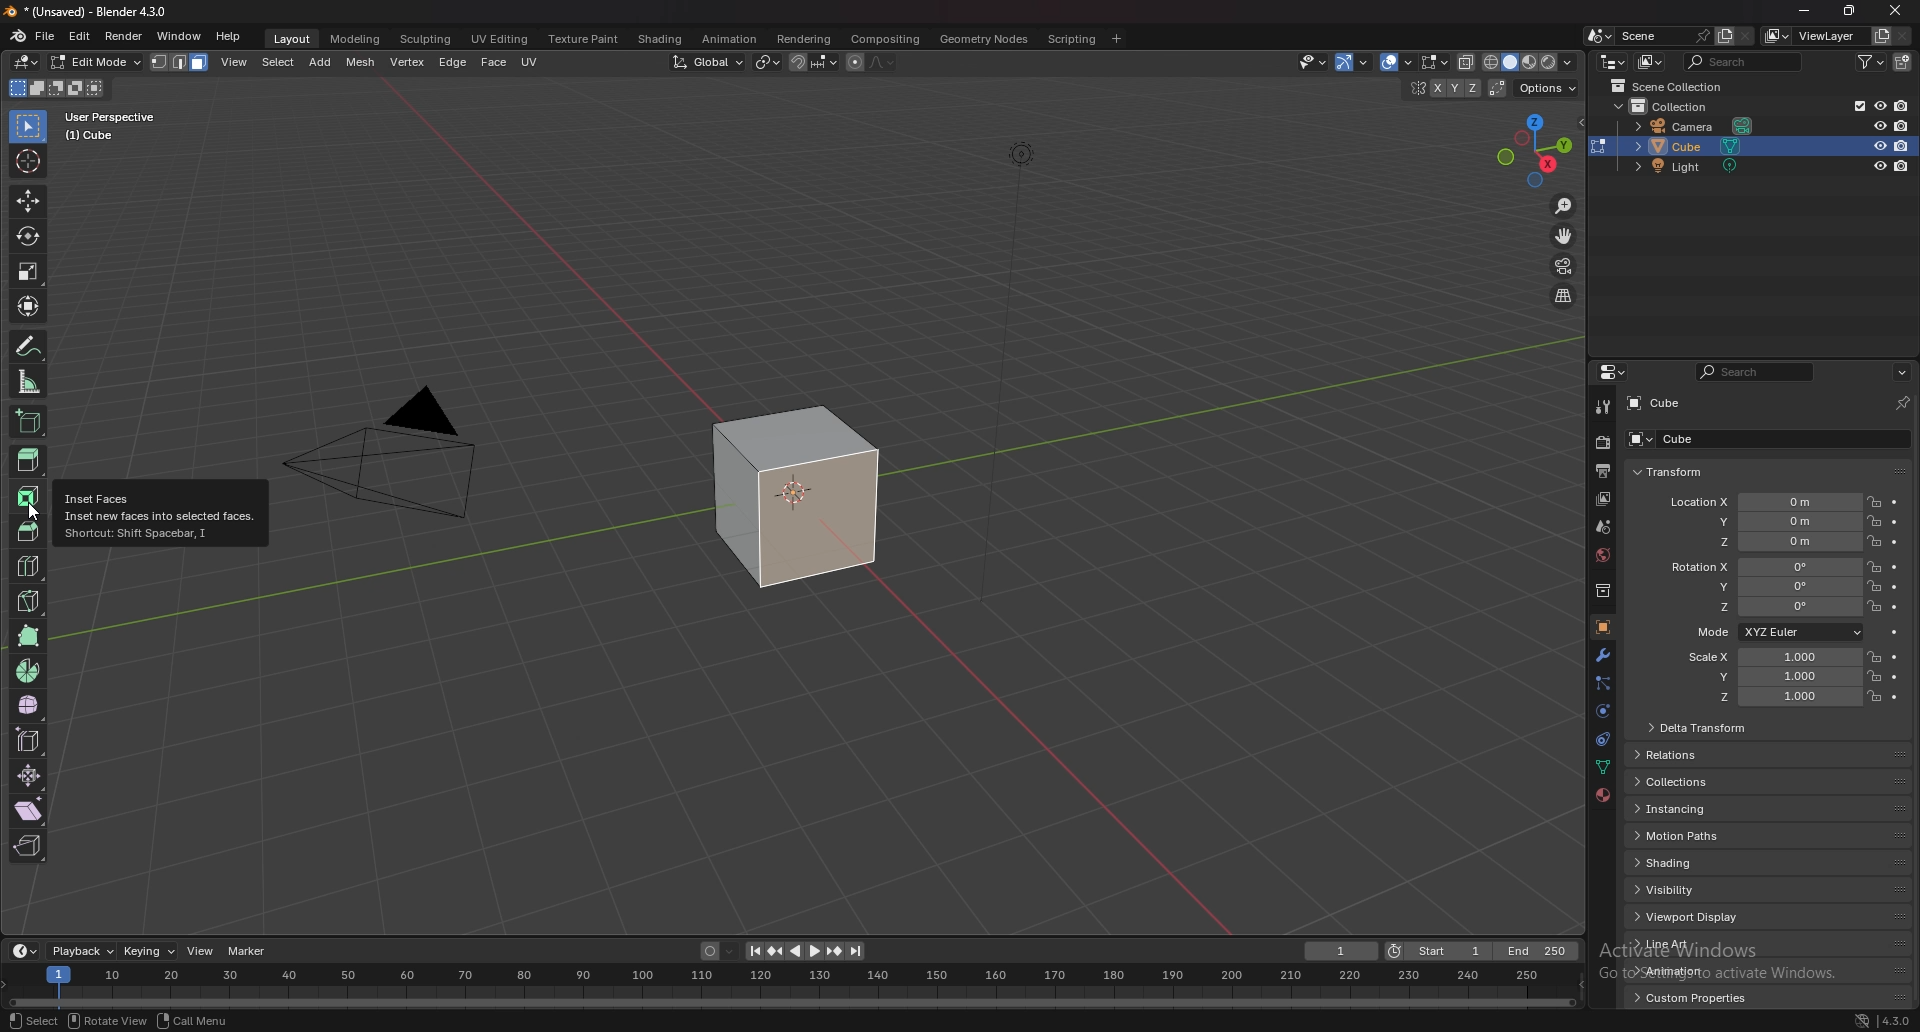 The width and height of the screenshot is (1920, 1032). I want to click on cube, so click(798, 498).